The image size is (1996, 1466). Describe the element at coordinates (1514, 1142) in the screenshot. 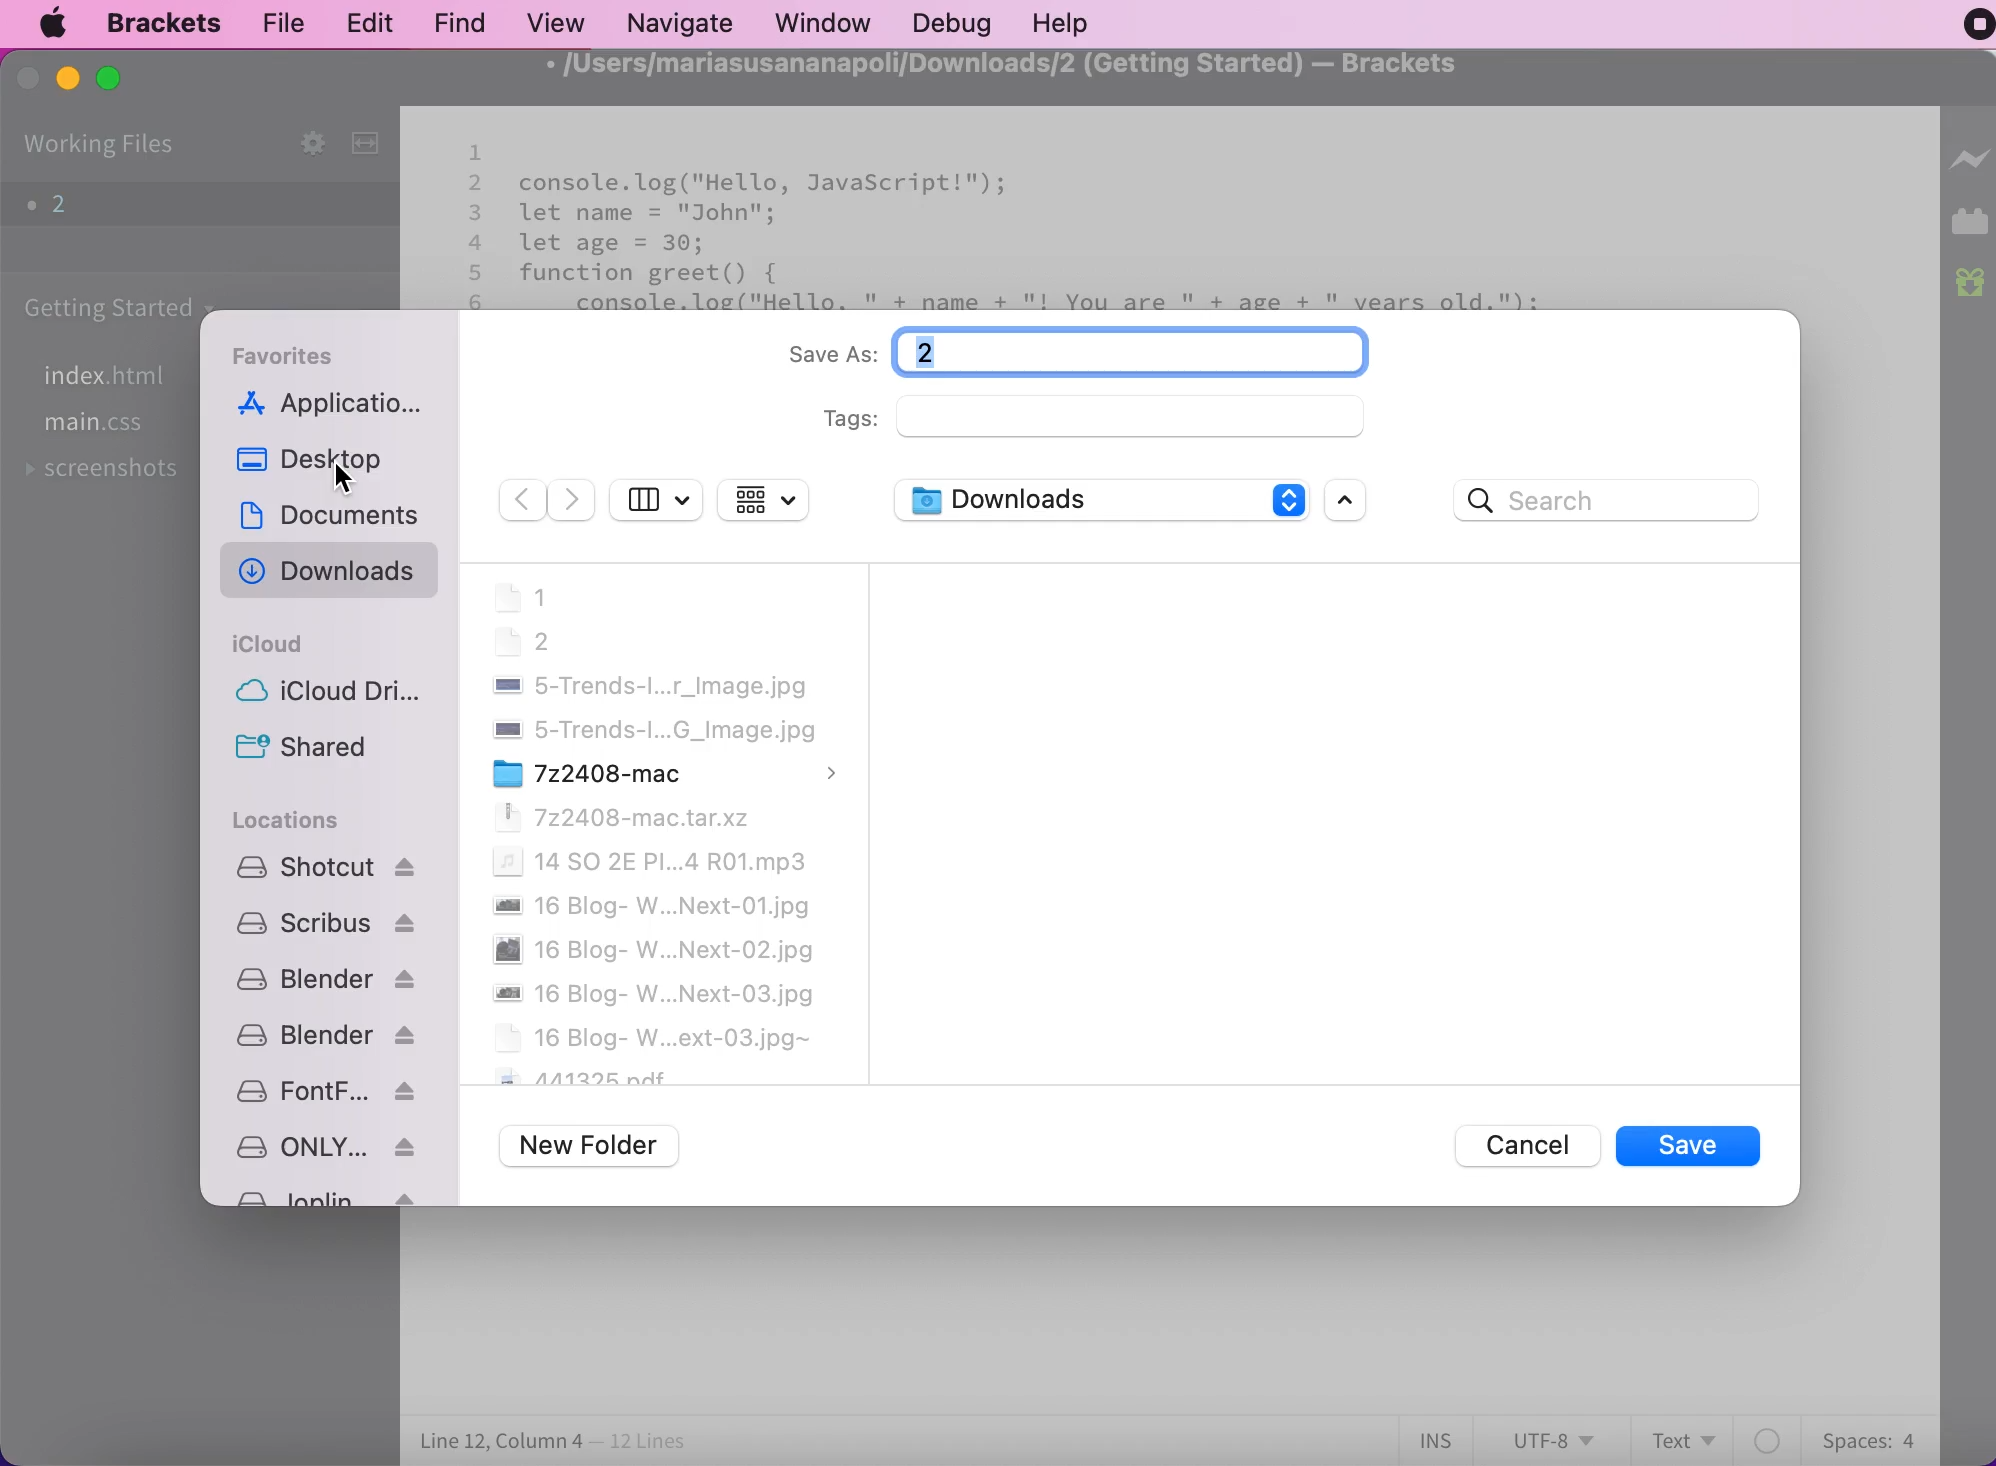

I see `cancel` at that location.